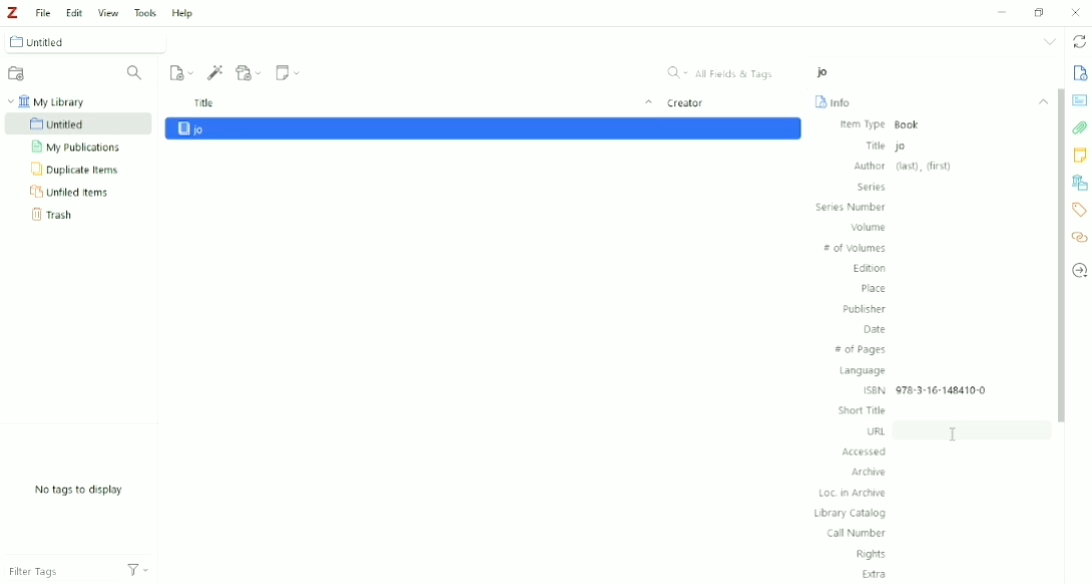 The height and width of the screenshot is (584, 1092). Describe the element at coordinates (873, 390) in the screenshot. I see `ISBN` at that location.